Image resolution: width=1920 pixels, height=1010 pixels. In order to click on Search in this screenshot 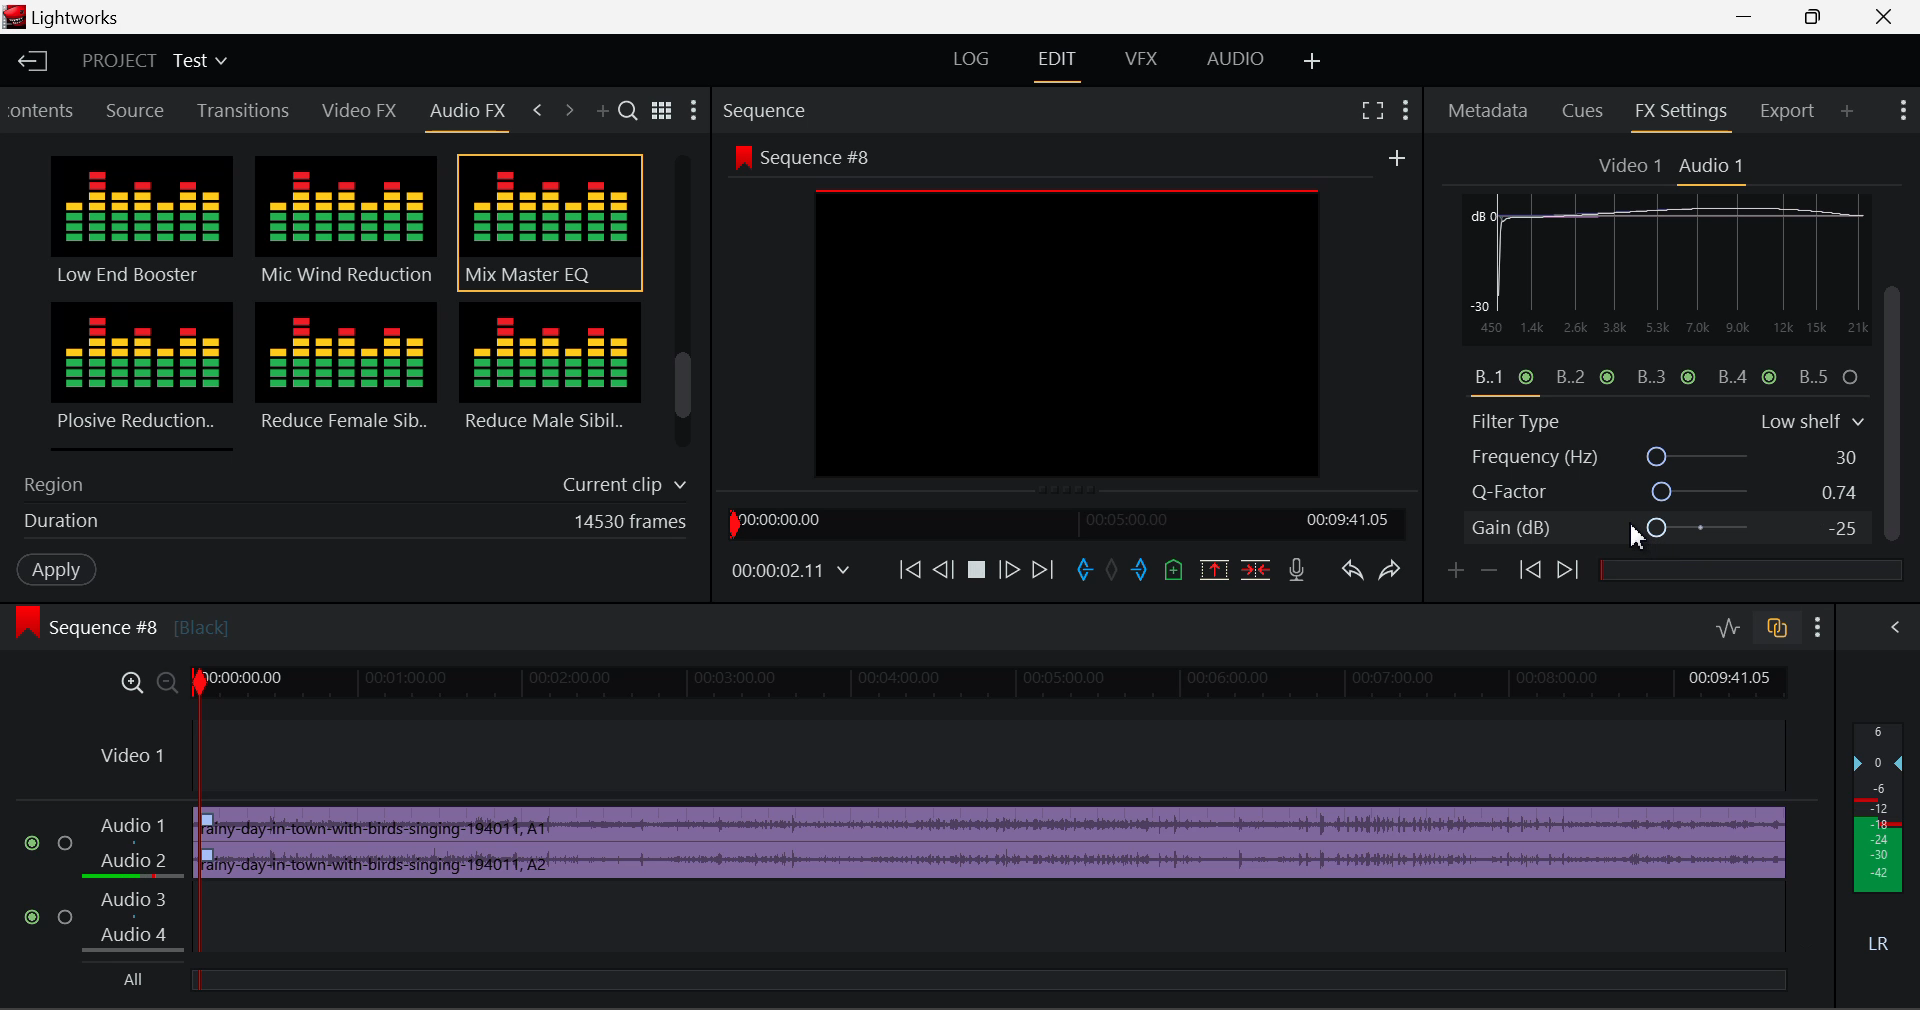, I will do `click(631, 112)`.